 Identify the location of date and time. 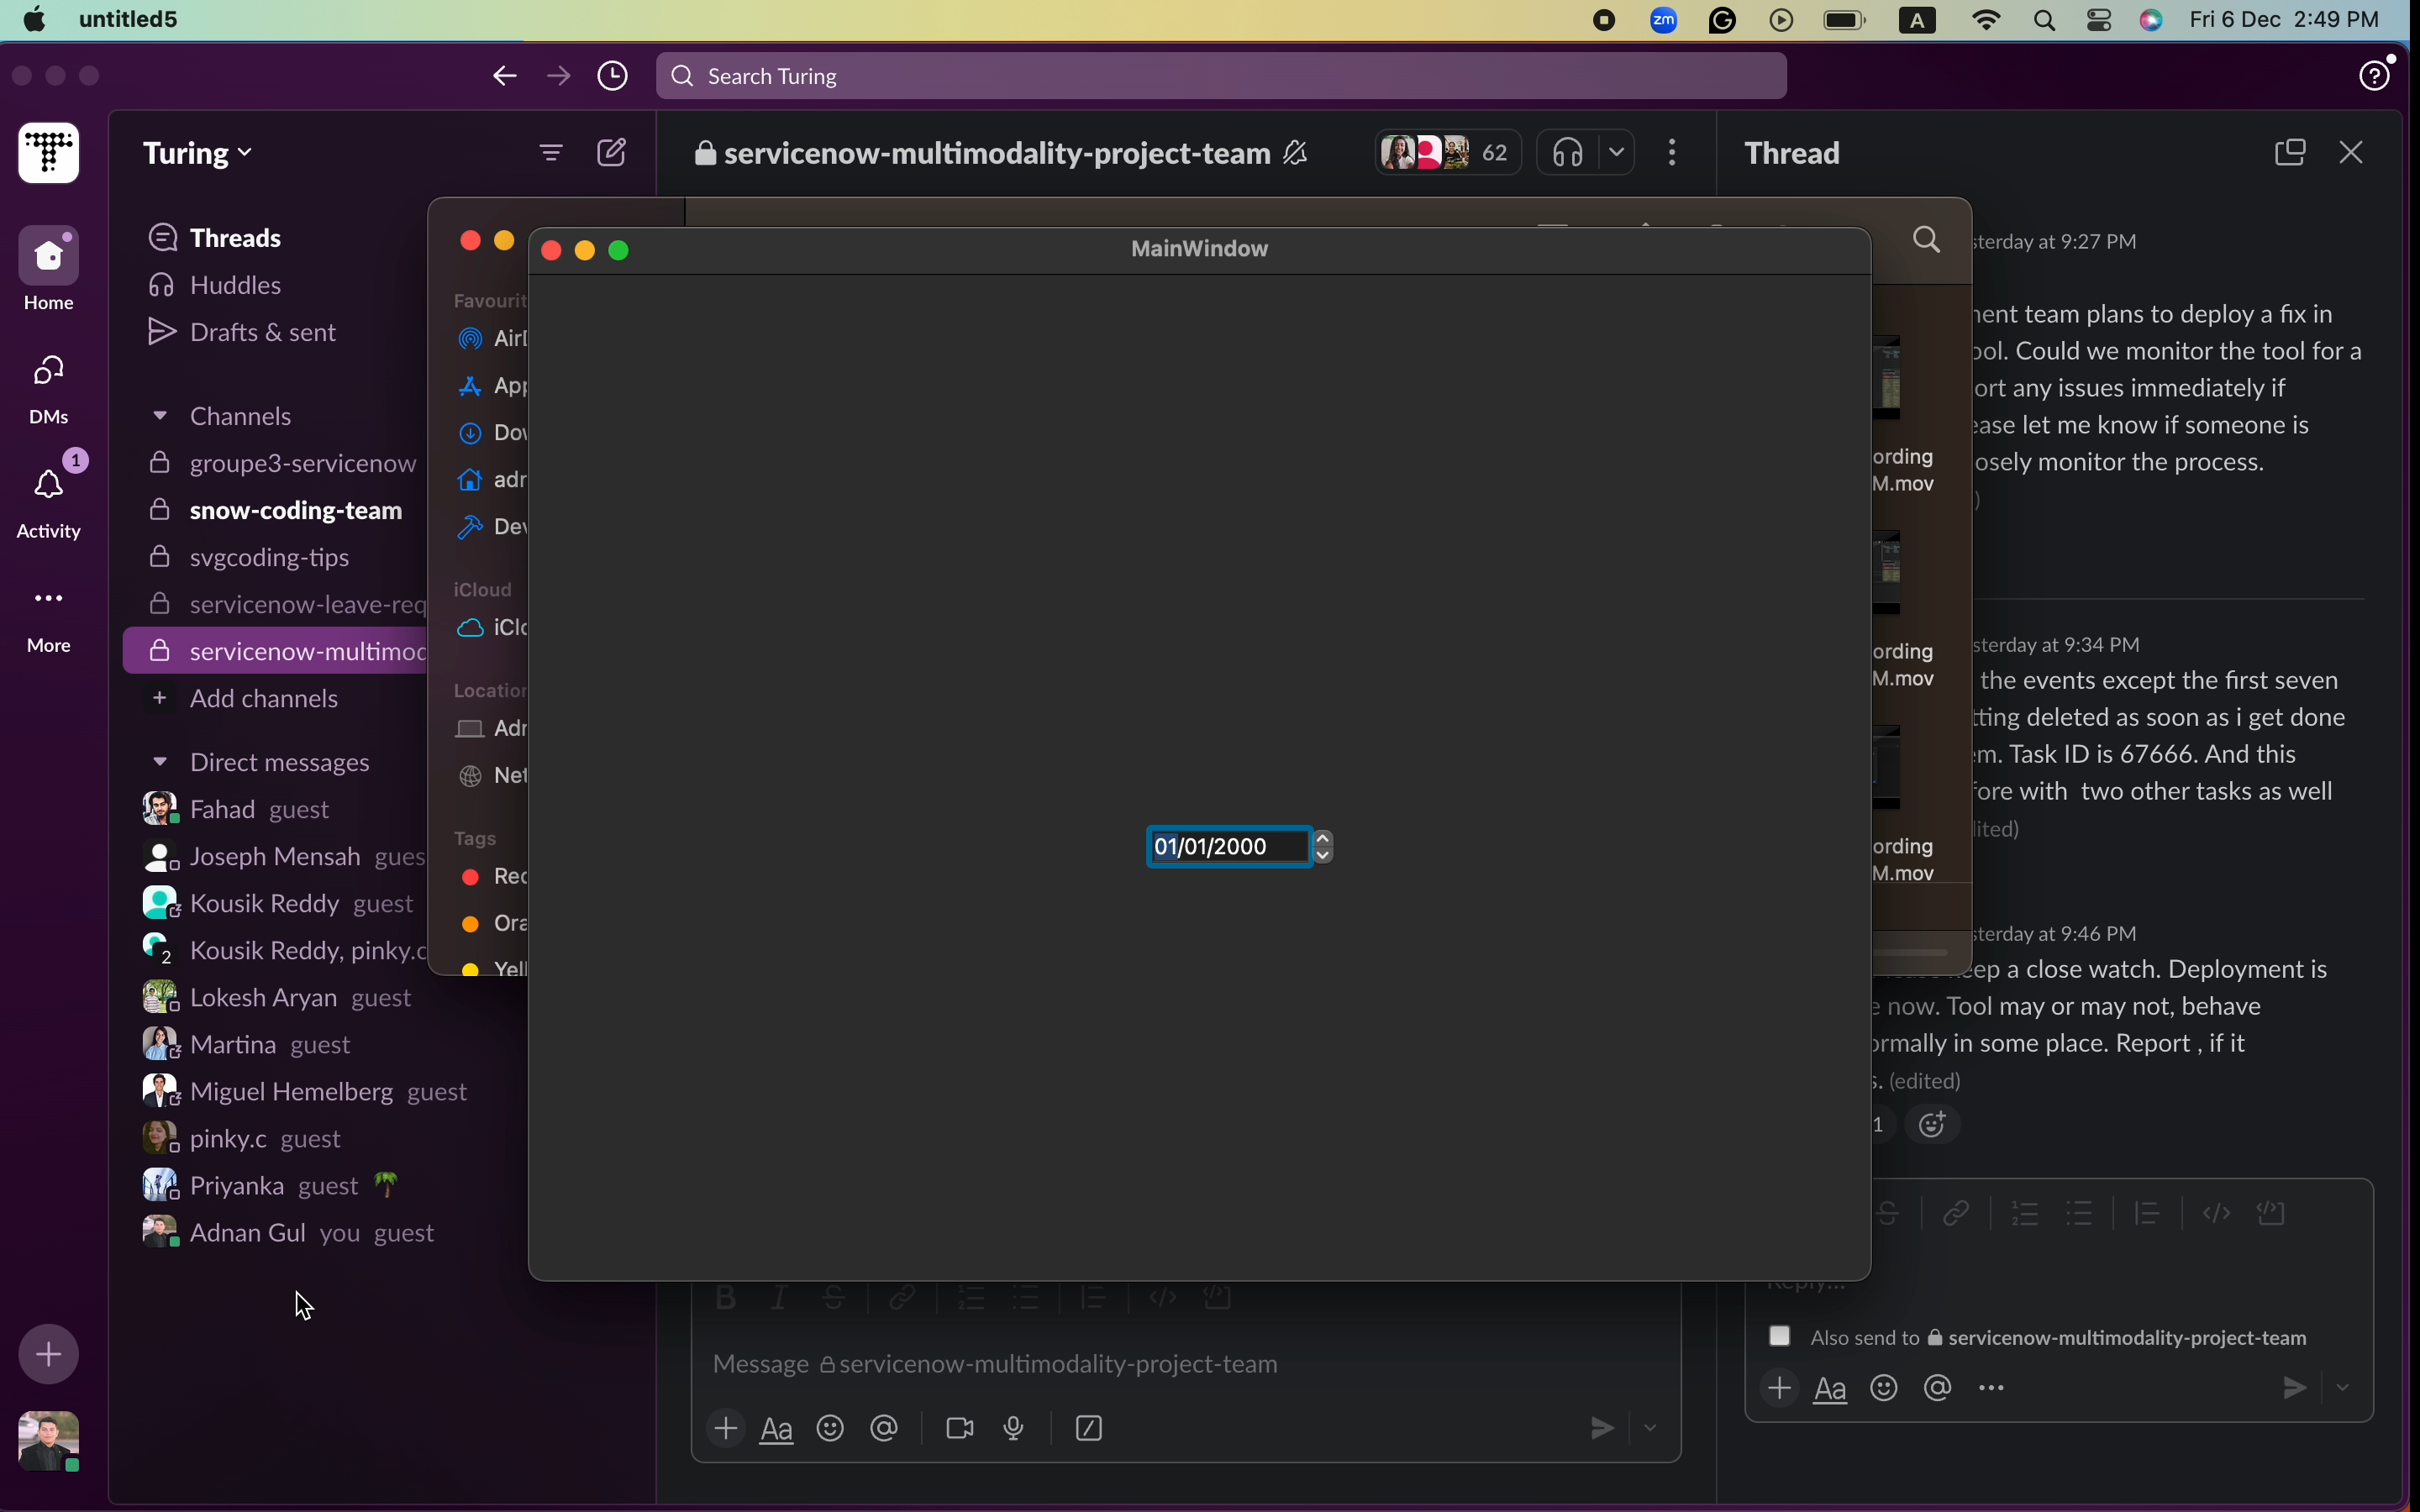
(2065, 644).